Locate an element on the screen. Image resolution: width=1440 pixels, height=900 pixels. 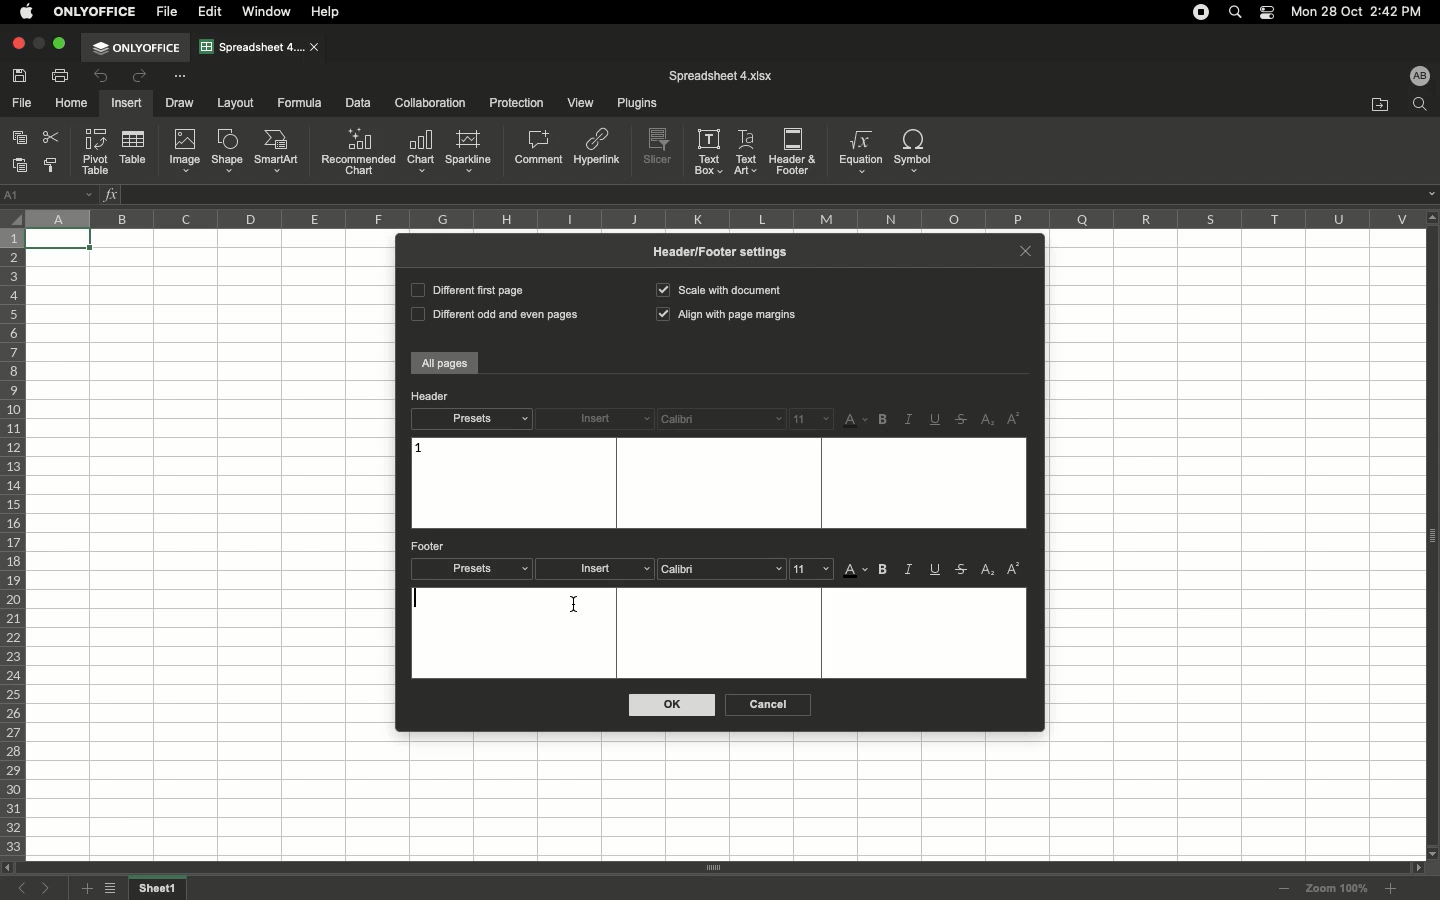
SmartArt is located at coordinates (279, 152).